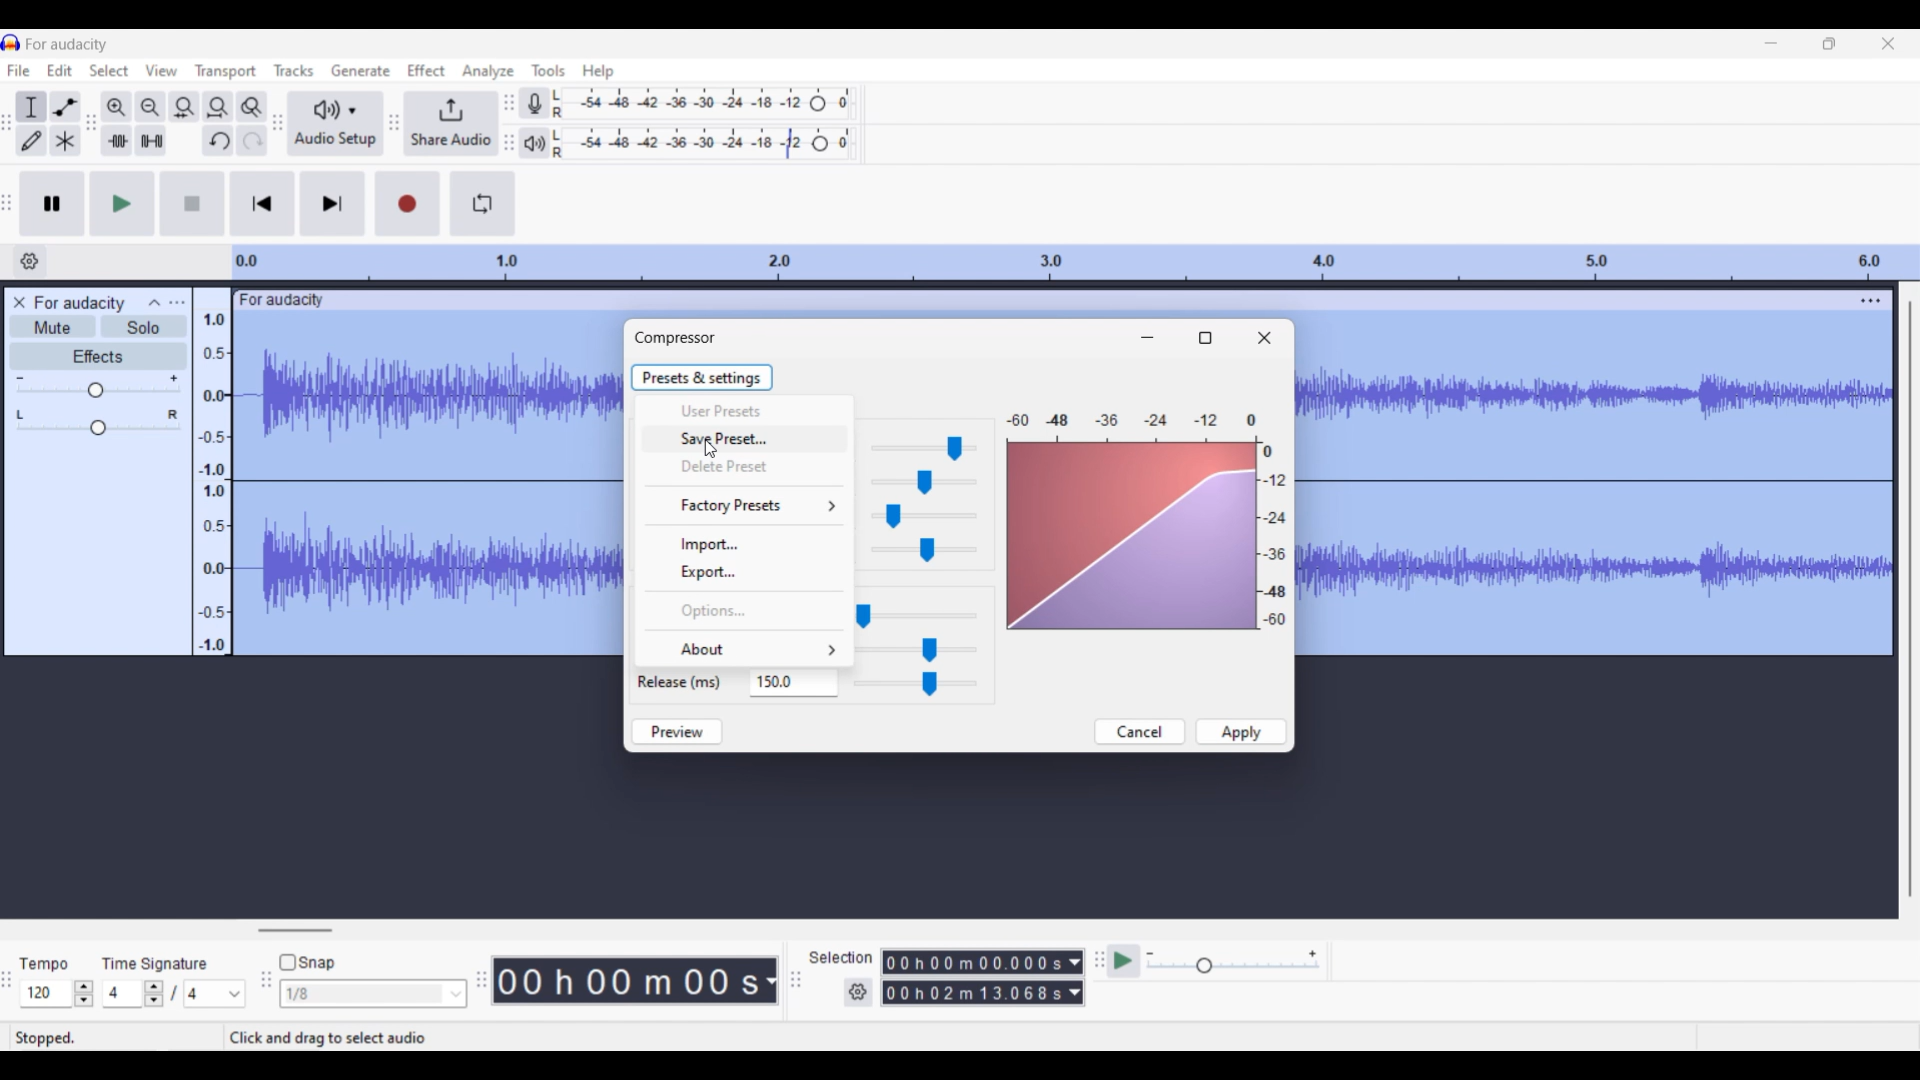 Image resolution: width=1920 pixels, height=1080 pixels. I want to click on 00 h 00 m 00 s, so click(626, 980).